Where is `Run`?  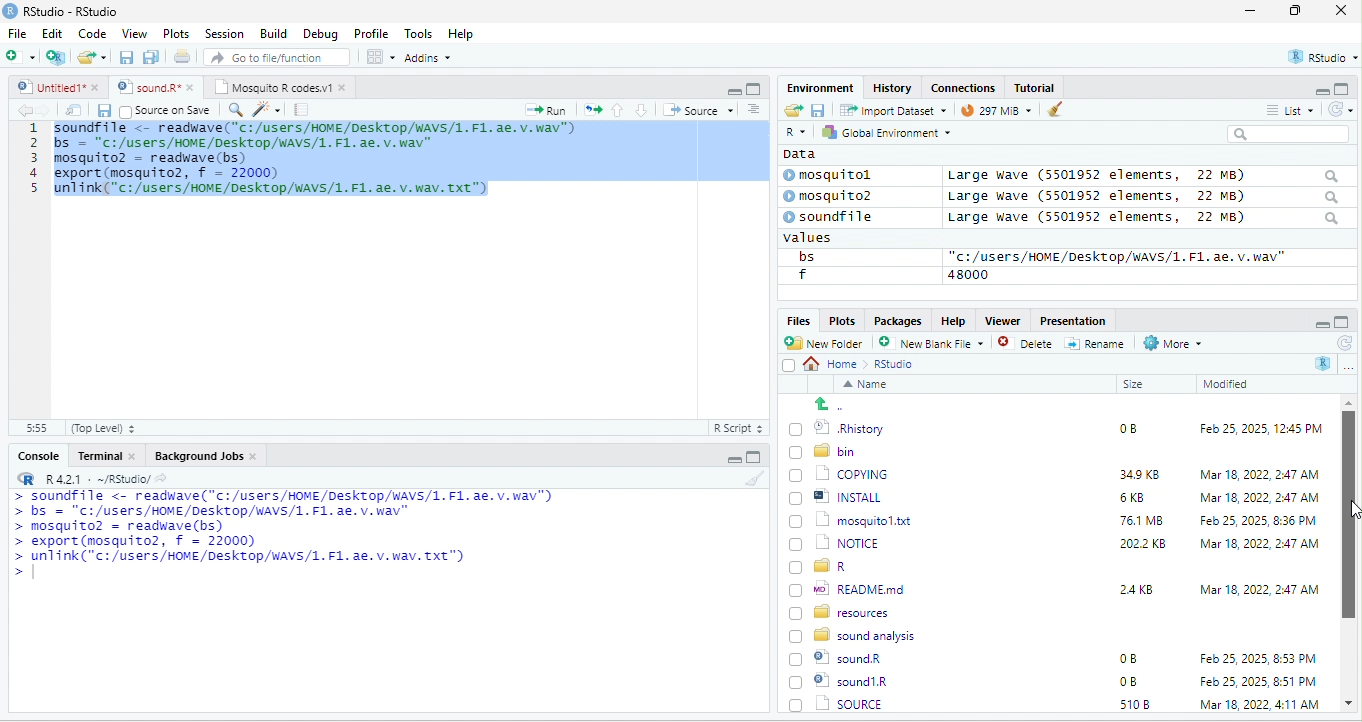
Run is located at coordinates (542, 110).